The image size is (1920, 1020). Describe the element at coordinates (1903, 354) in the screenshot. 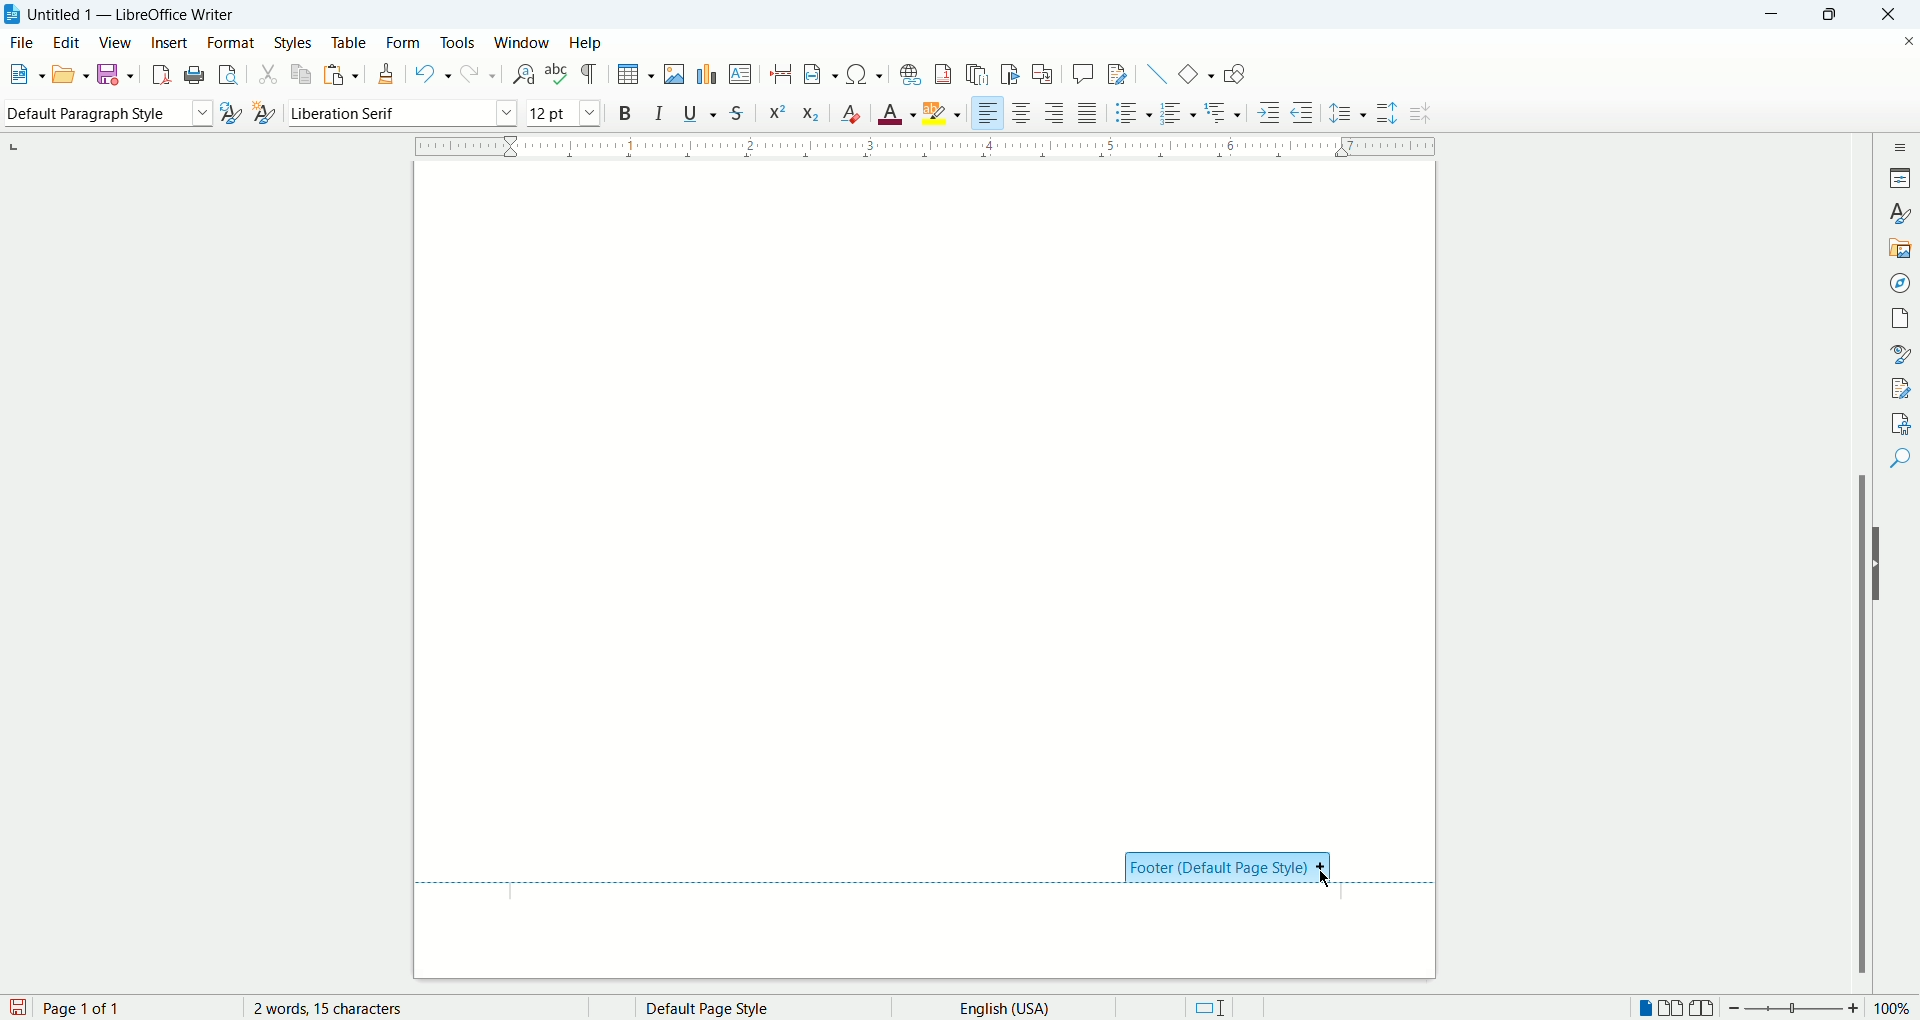

I see `style inspector` at that location.